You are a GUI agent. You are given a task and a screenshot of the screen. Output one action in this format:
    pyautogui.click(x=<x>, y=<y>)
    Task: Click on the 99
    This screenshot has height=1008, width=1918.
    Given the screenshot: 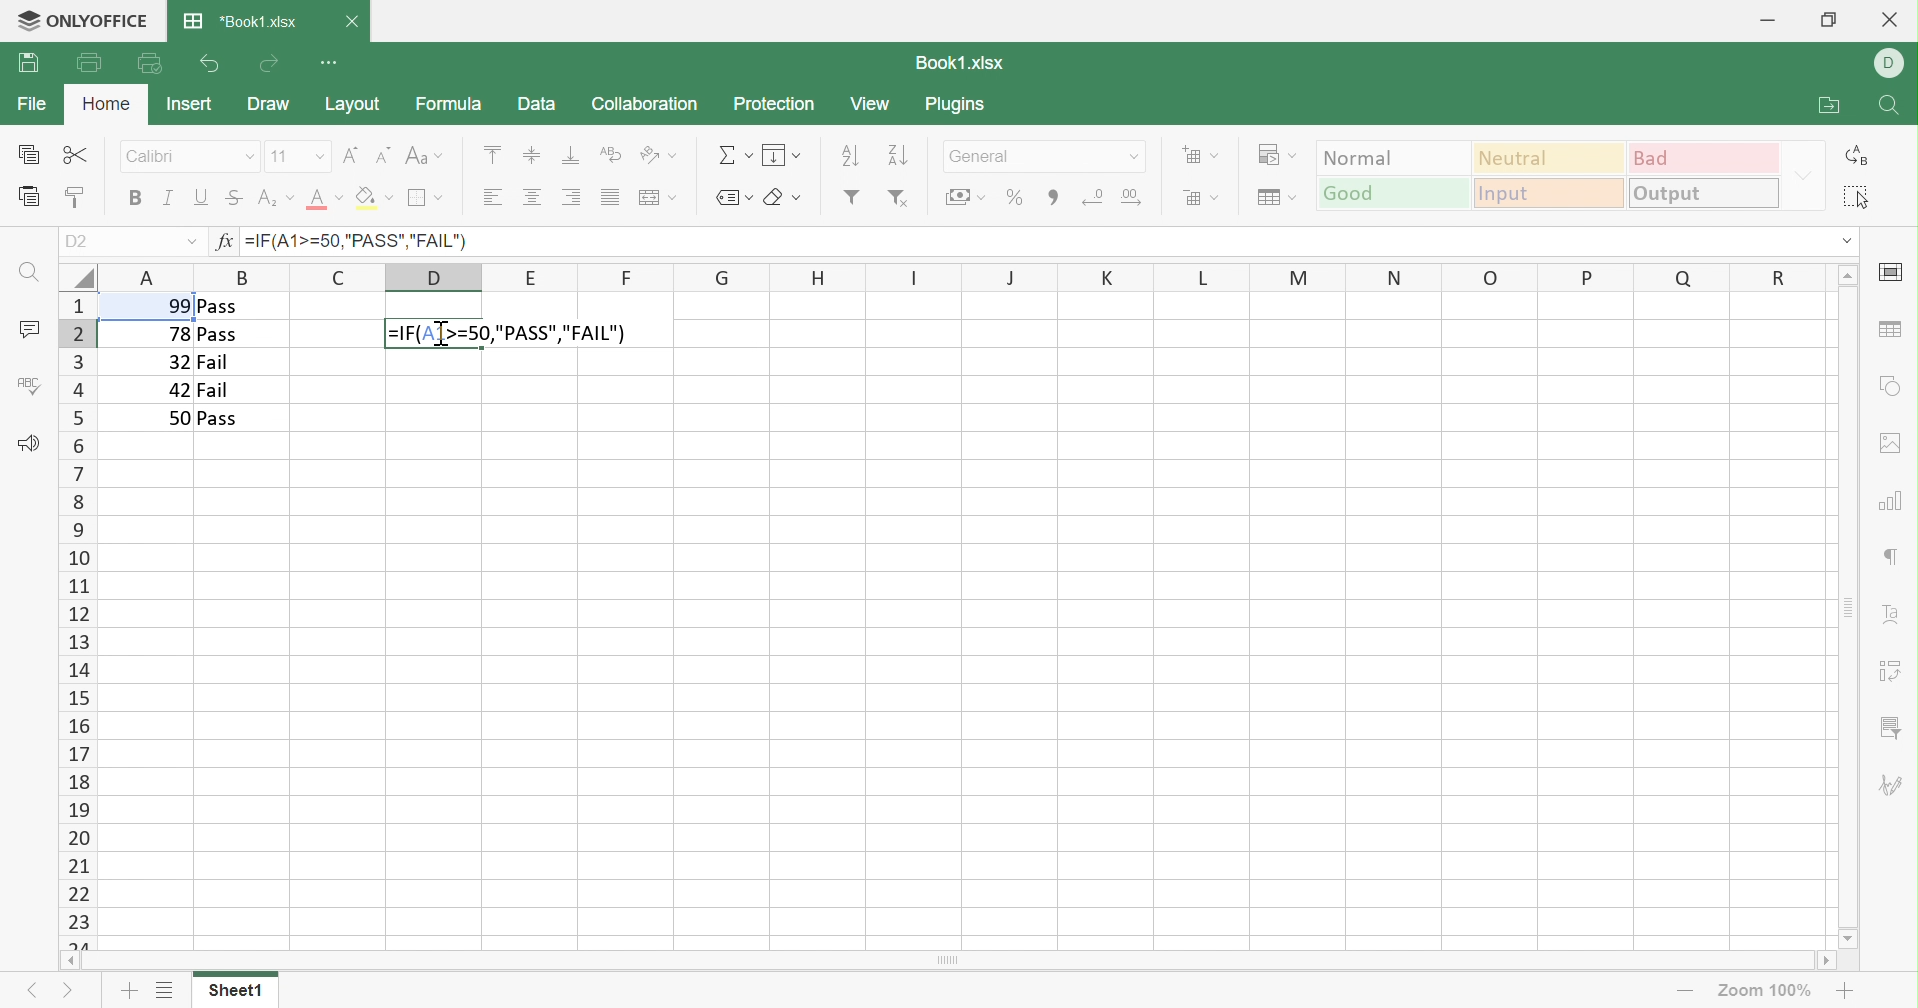 What is the action you would take?
    pyautogui.click(x=172, y=305)
    